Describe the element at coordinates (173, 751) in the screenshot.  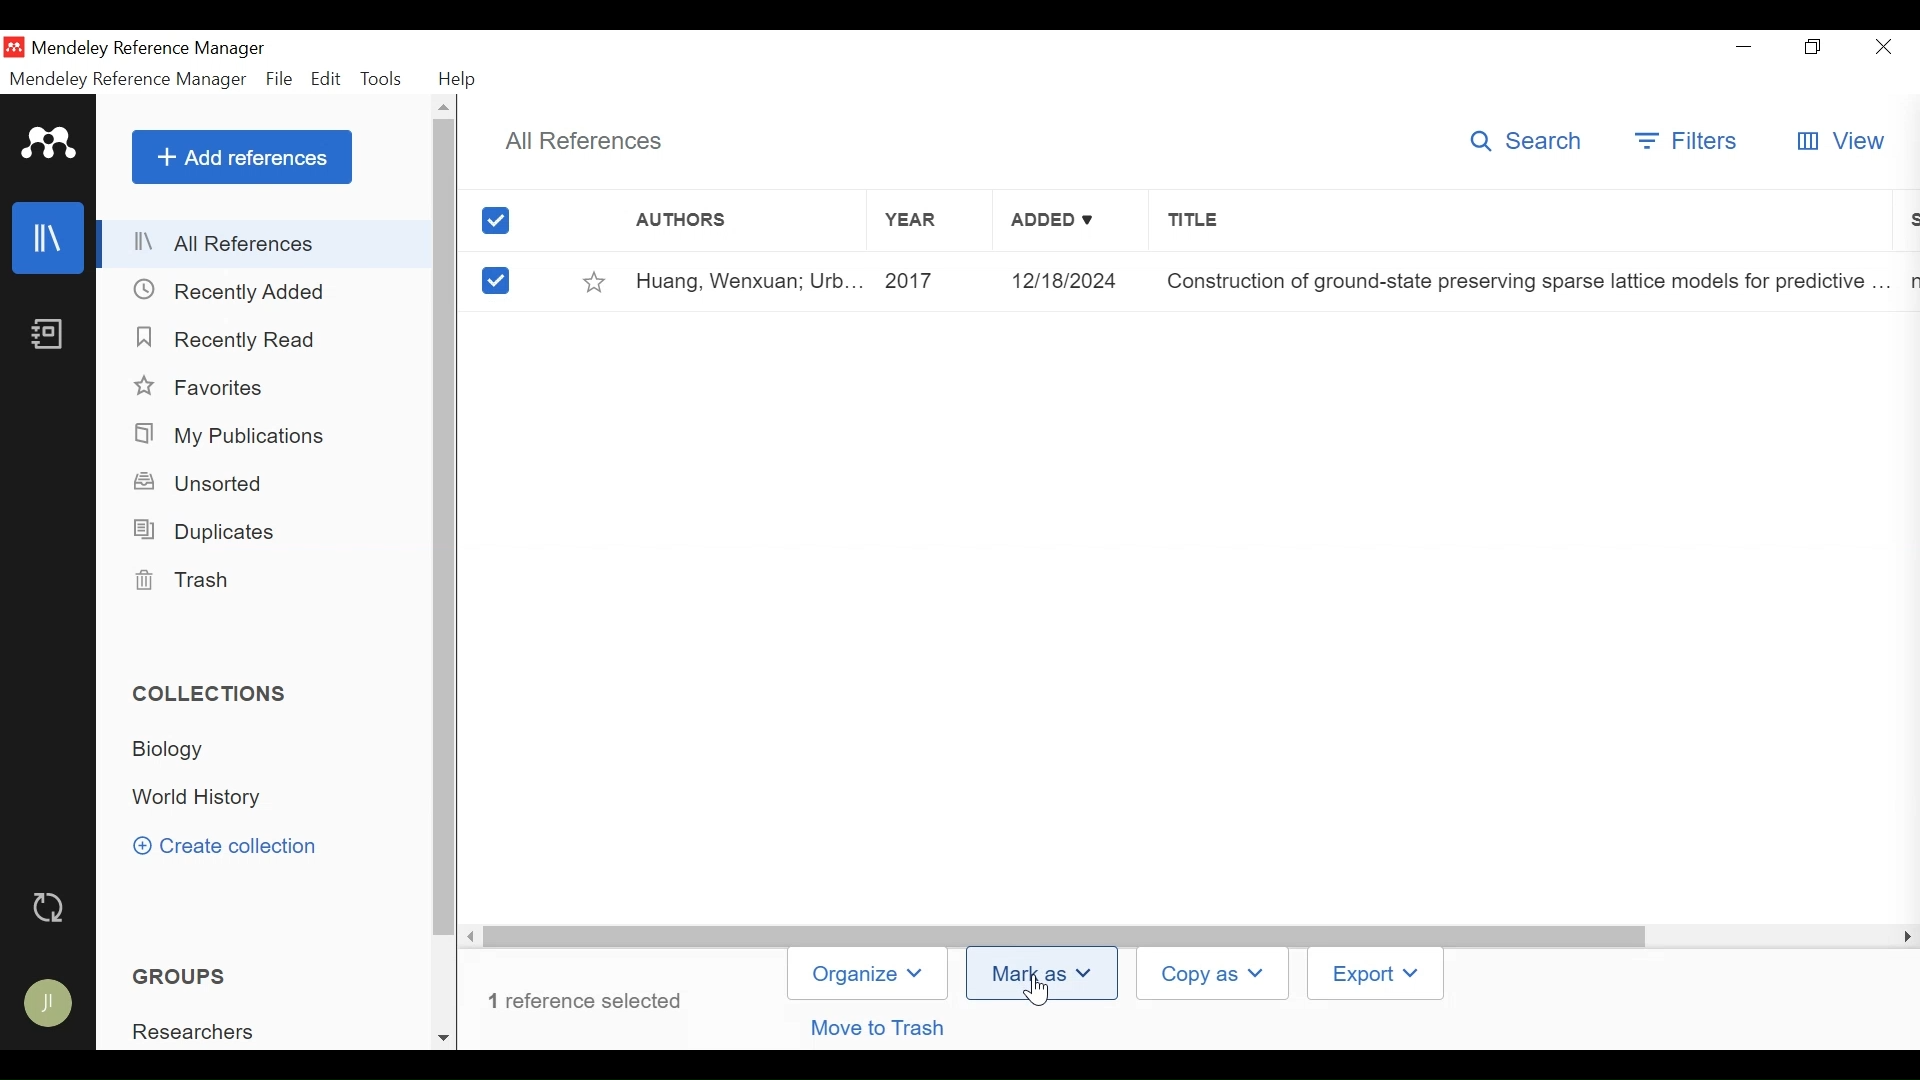
I see `Collection` at that location.